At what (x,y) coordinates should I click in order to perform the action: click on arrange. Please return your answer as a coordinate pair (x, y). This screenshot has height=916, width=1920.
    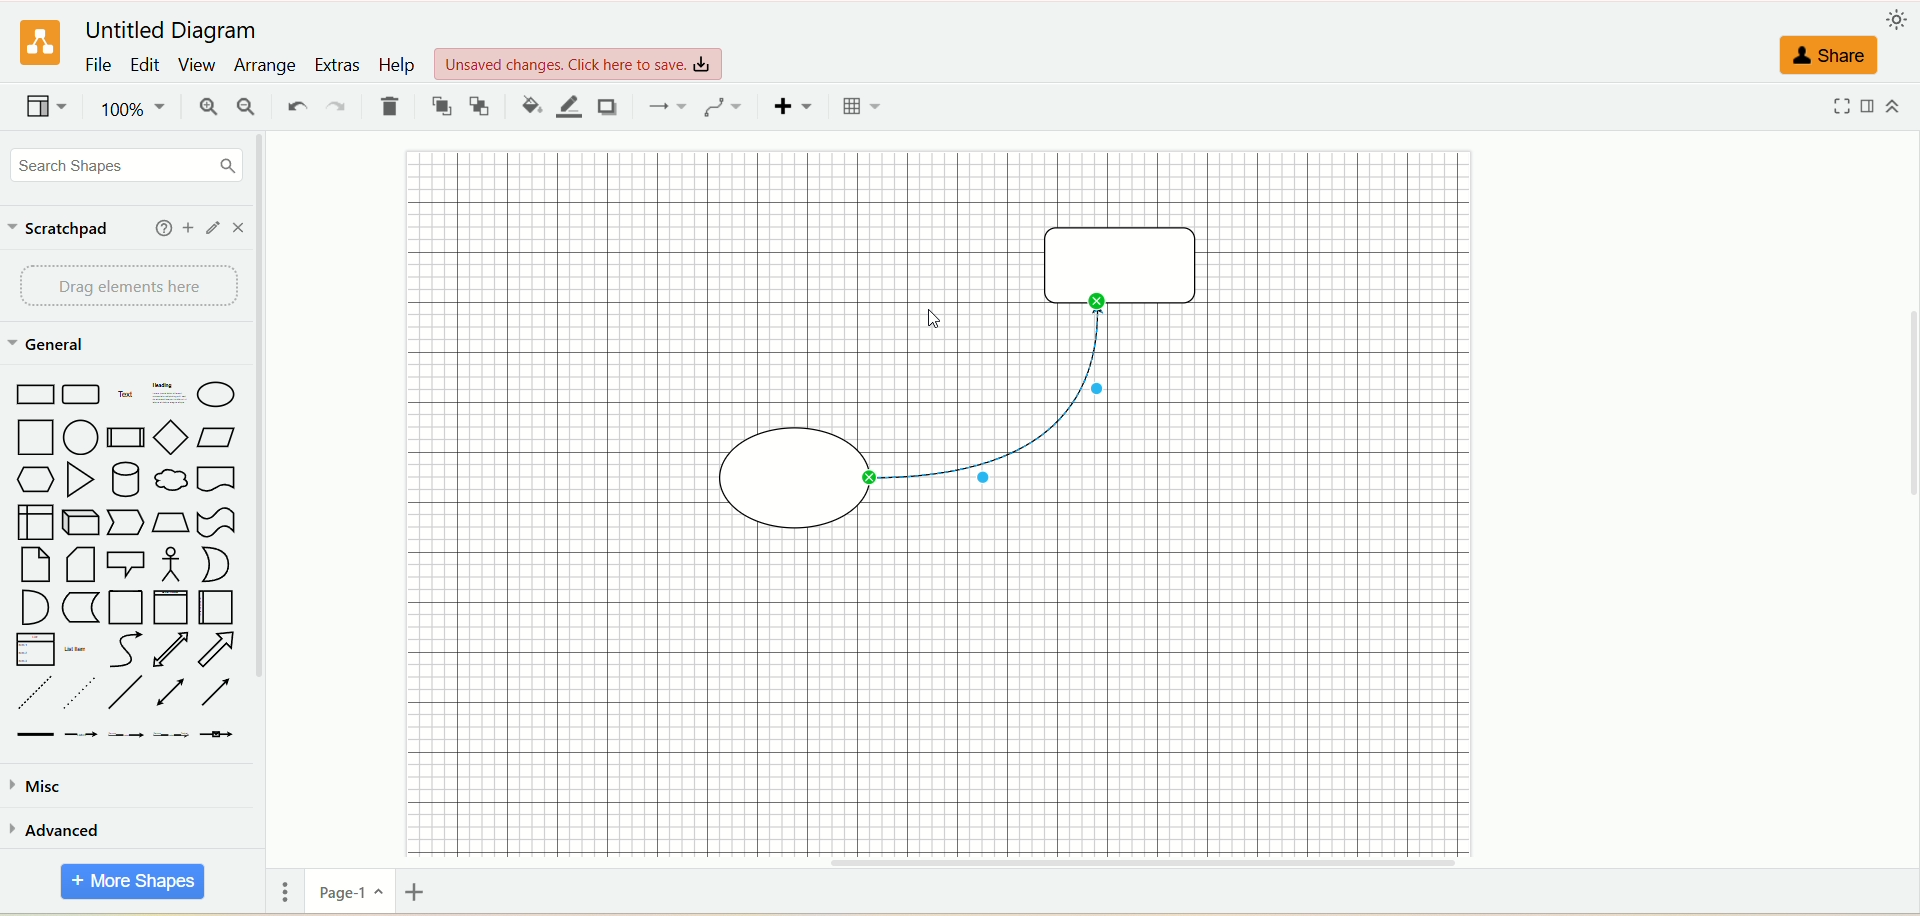
    Looking at the image, I should click on (262, 64).